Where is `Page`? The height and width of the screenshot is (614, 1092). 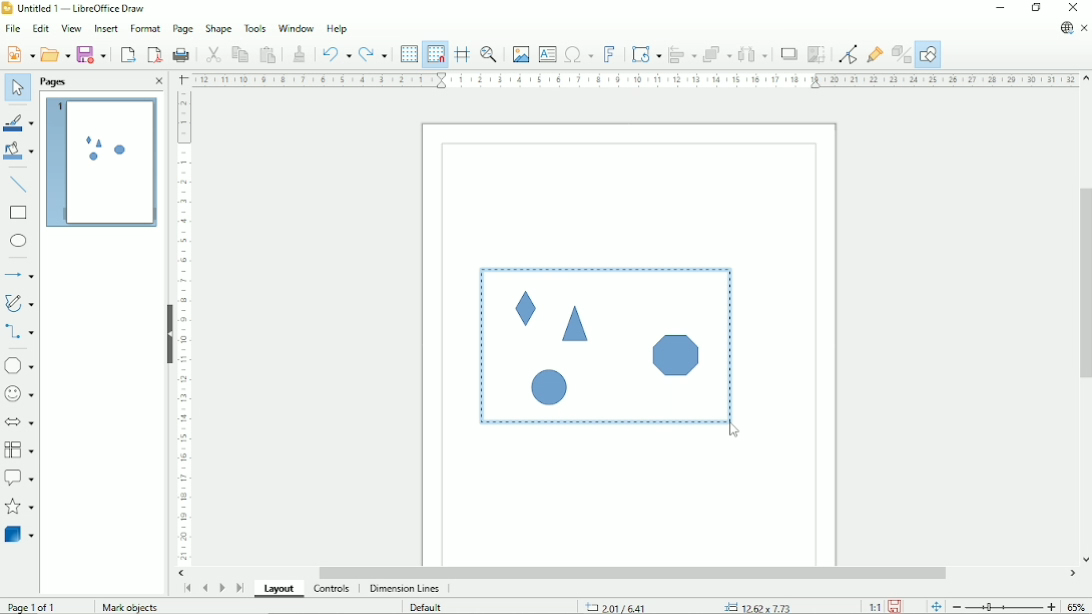 Page is located at coordinates (181, 29).